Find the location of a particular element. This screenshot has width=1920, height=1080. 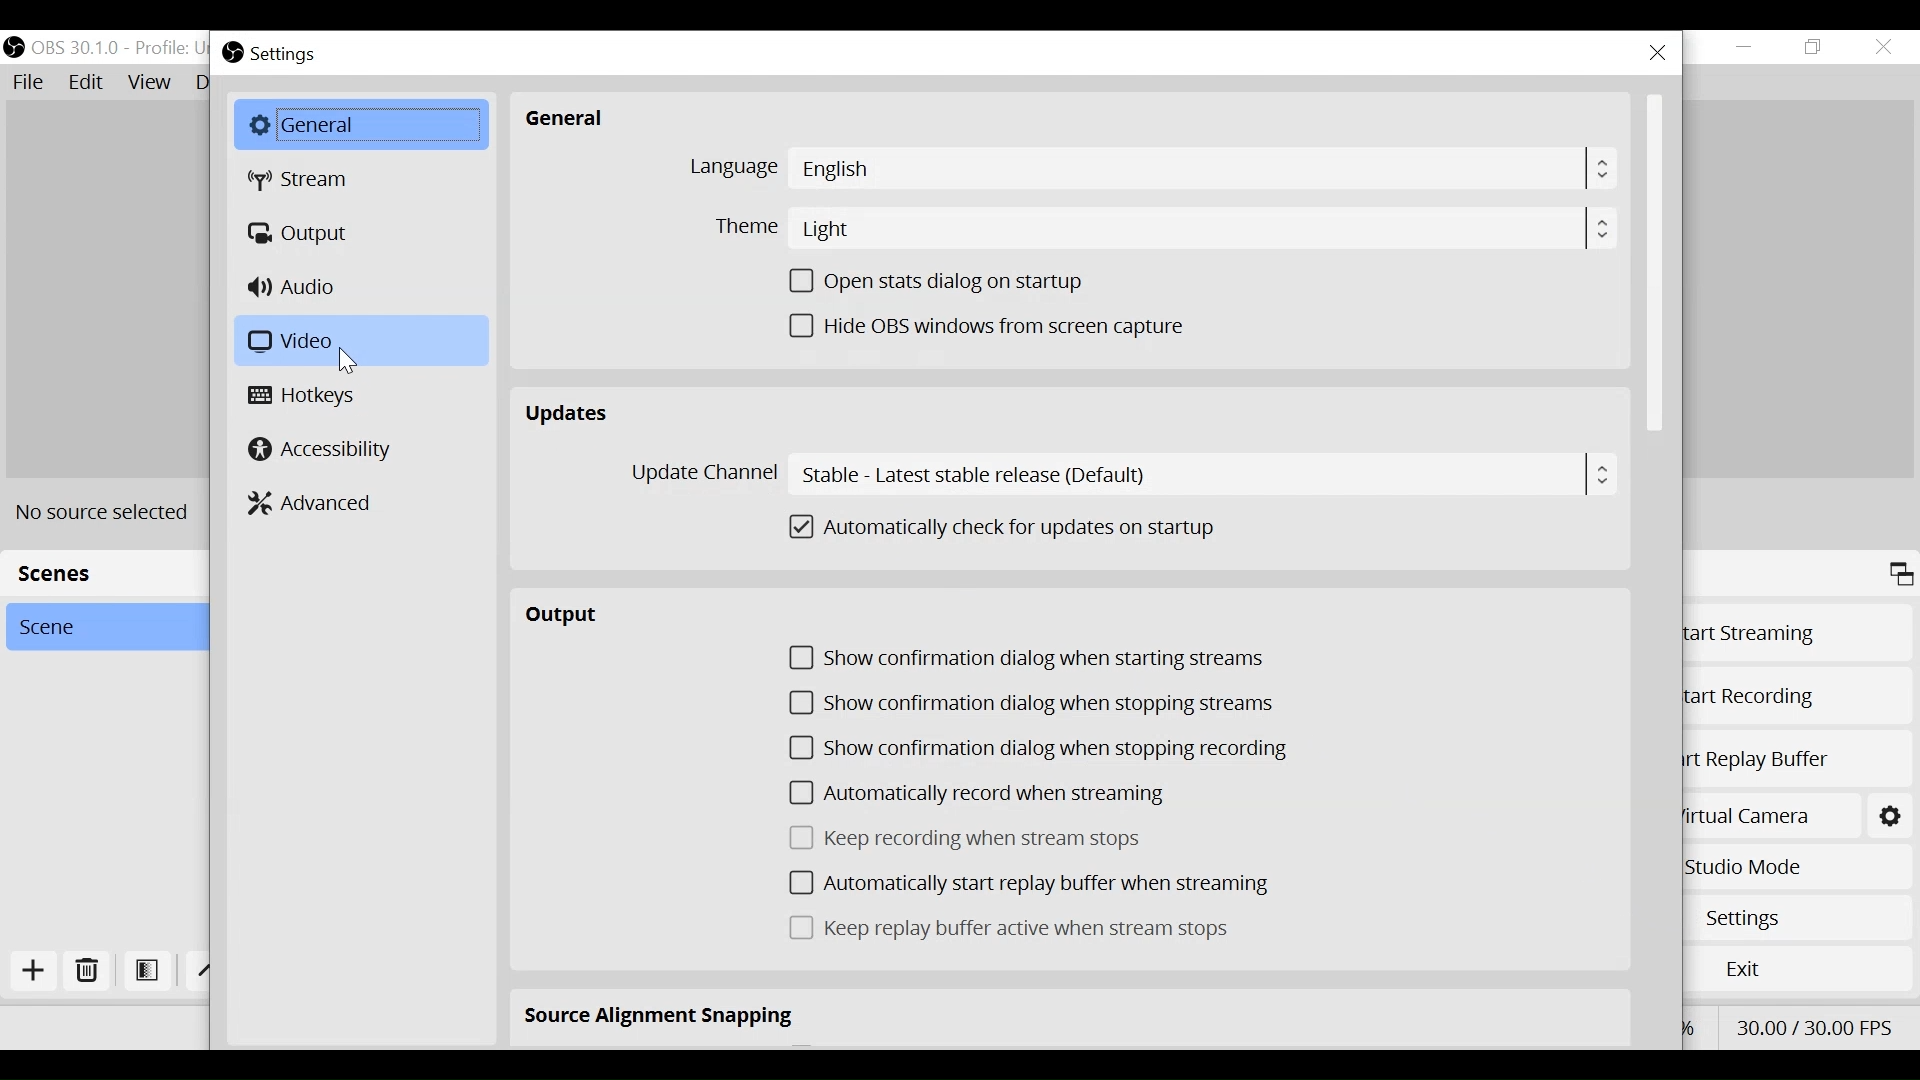

General is located at coordinates (567, 118).